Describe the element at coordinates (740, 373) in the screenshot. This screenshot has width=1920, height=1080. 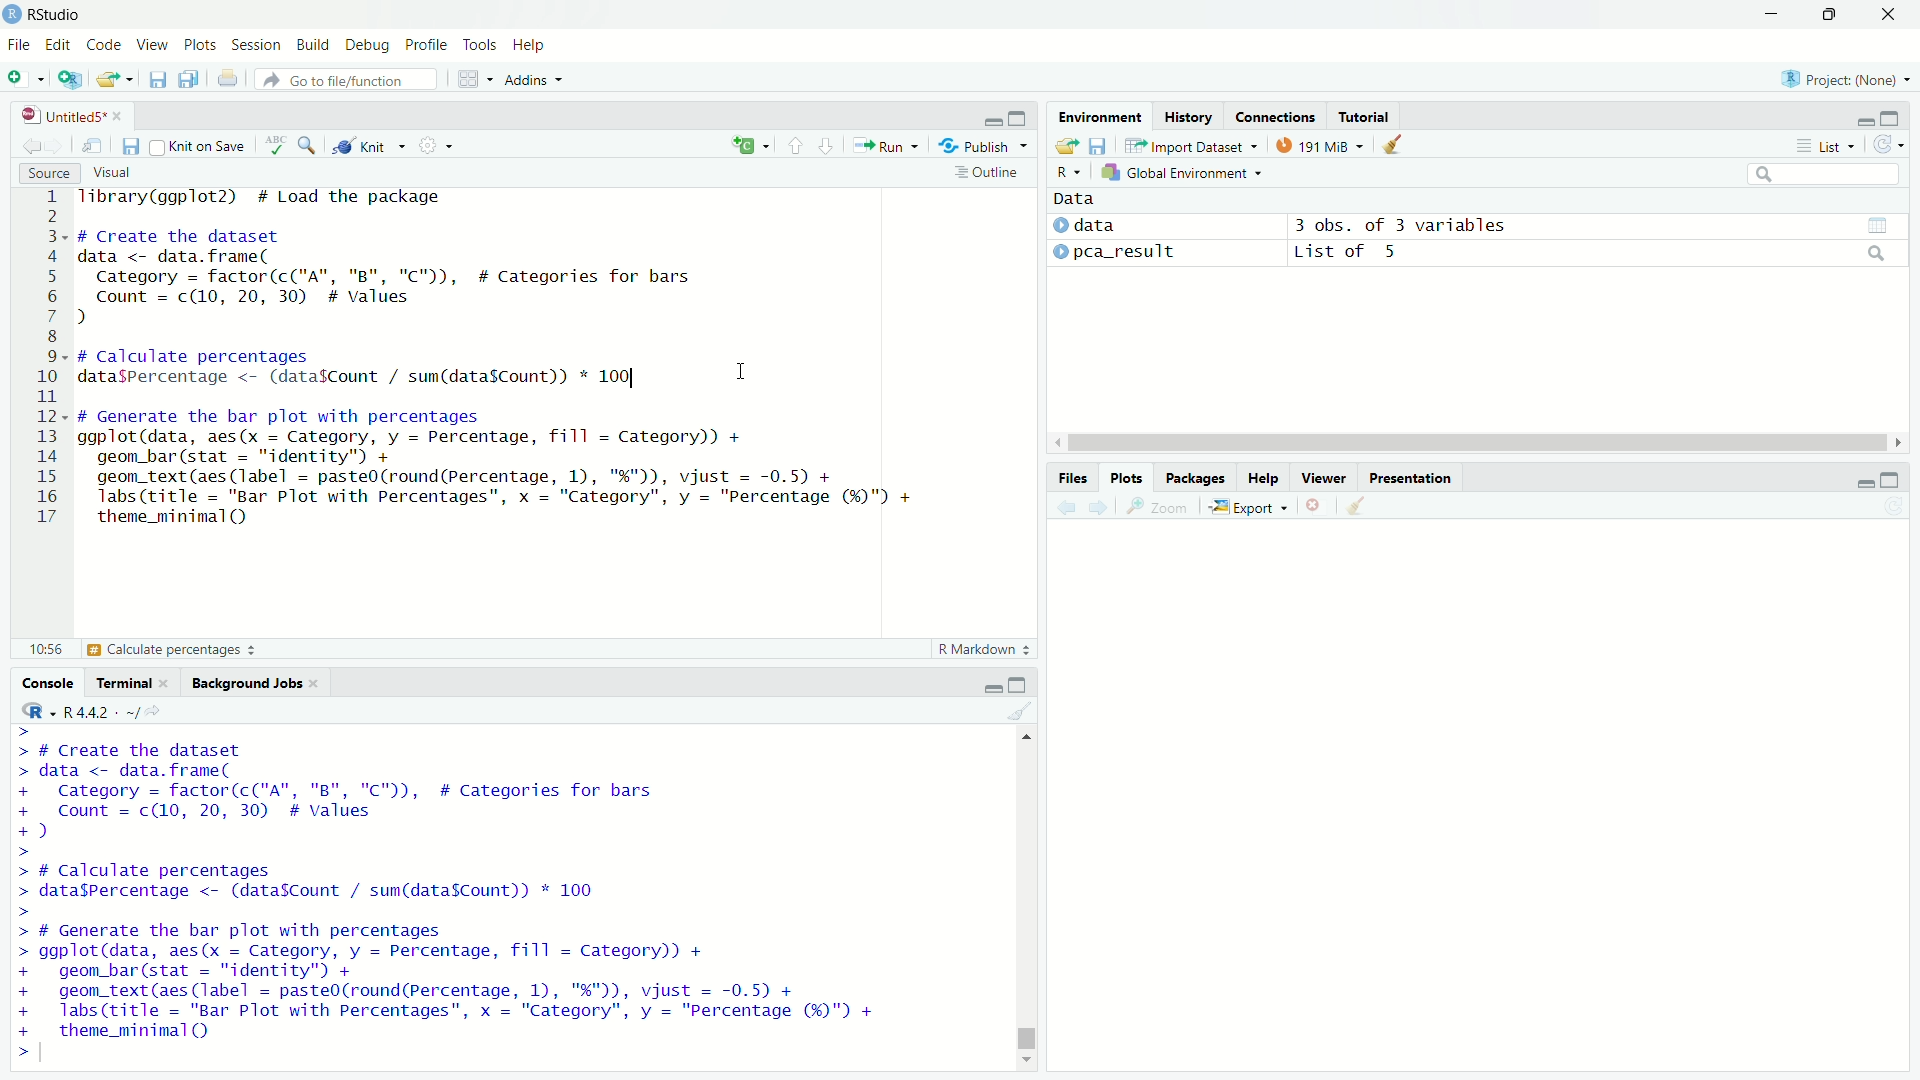
I see `cursor` at that location.